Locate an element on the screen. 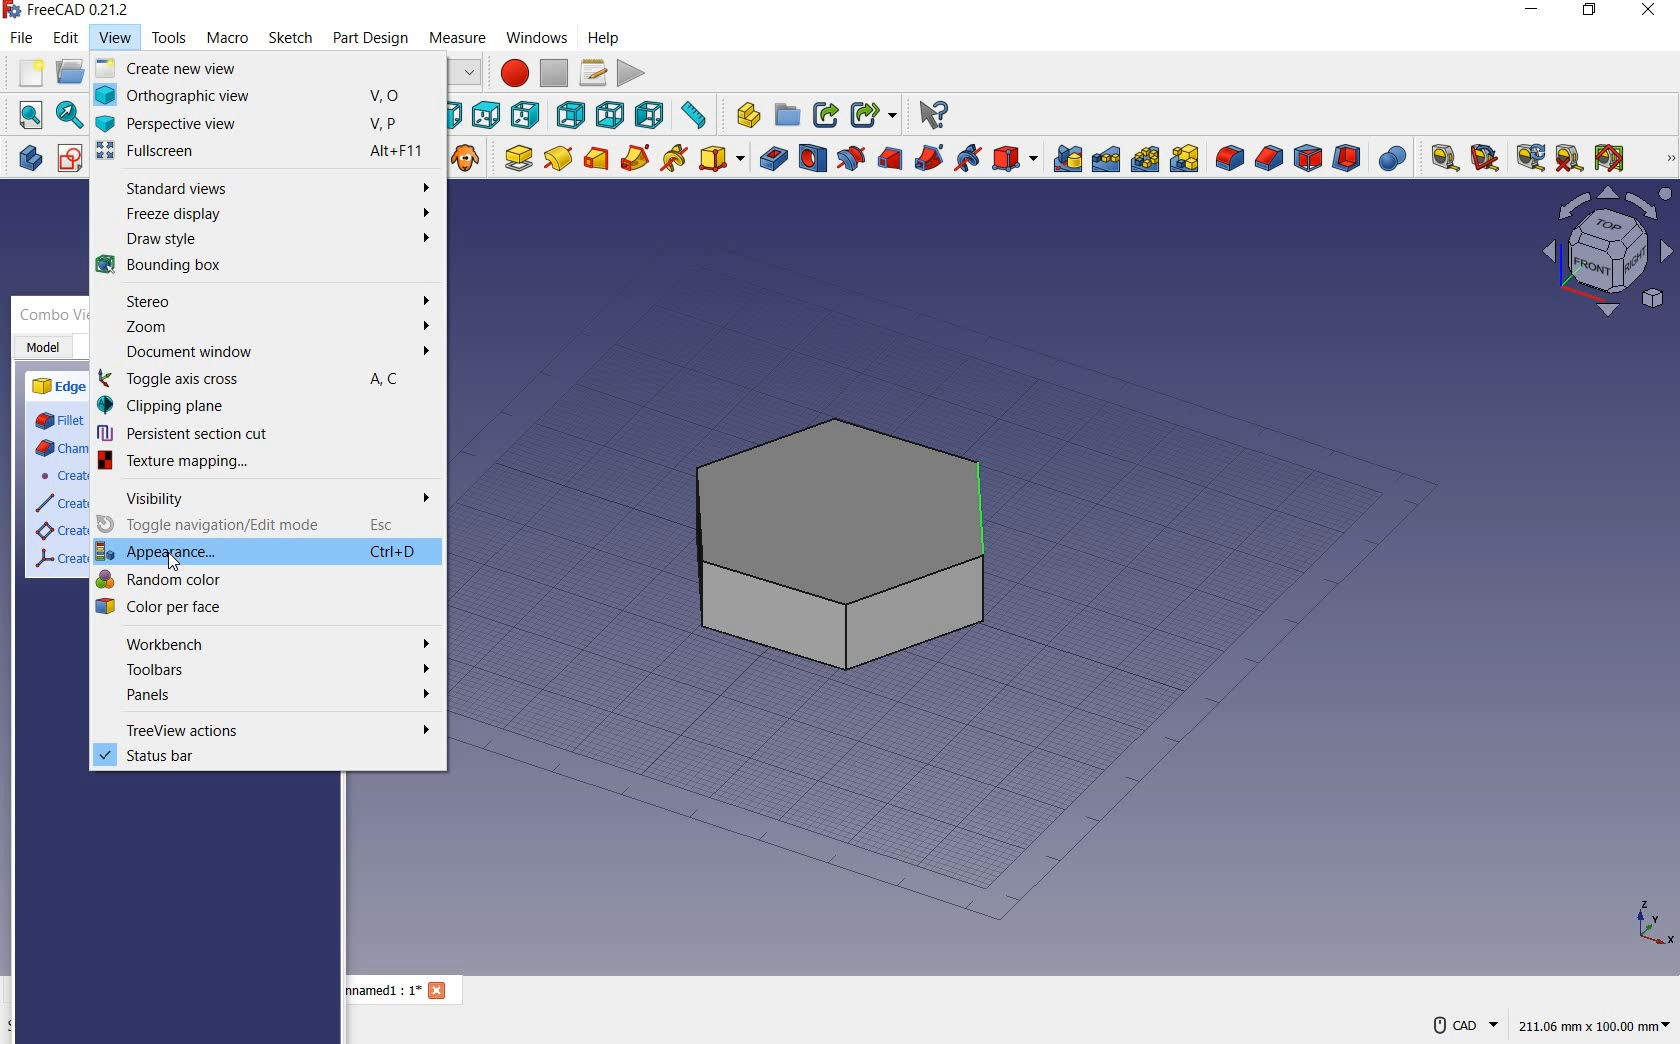  polar pattern is located at coordinates (1146, 158).